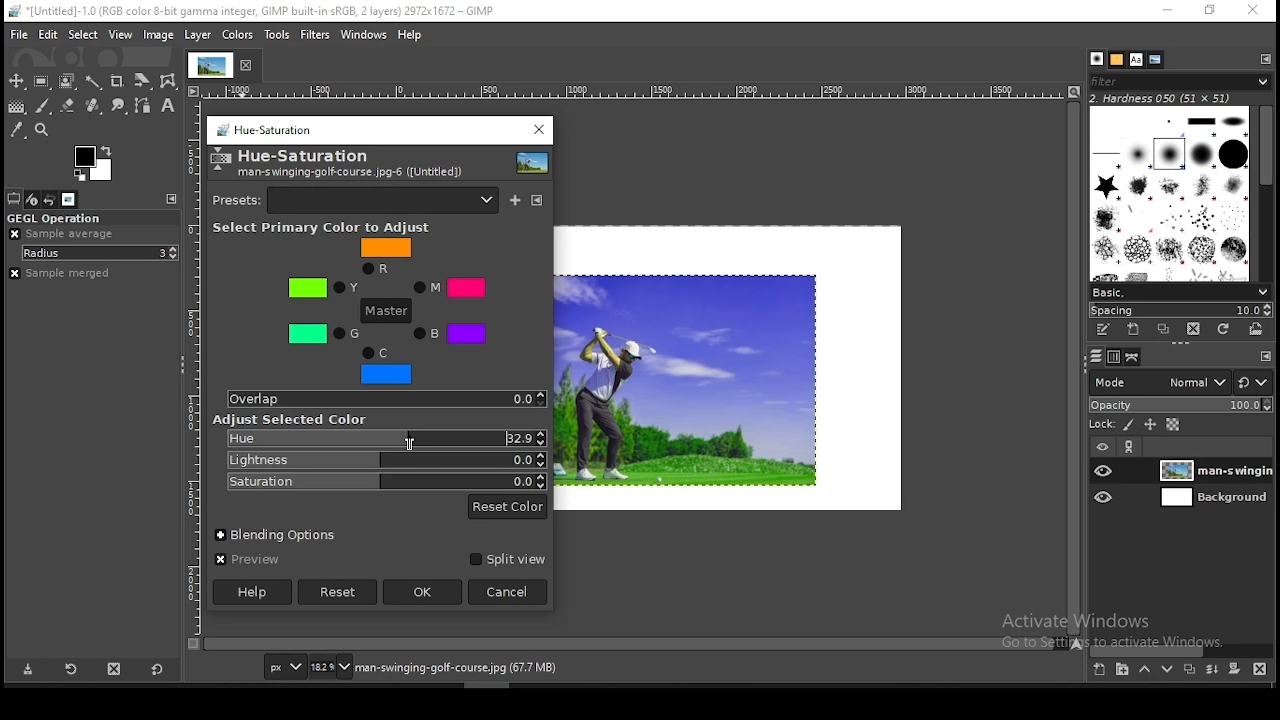 Image resolution: width=1280 pixels, height=720 pixels. What do you see at coordinates (1224, 329) in the screenshot?
I see `refresh brushes` at bounding box center [1224, 329].